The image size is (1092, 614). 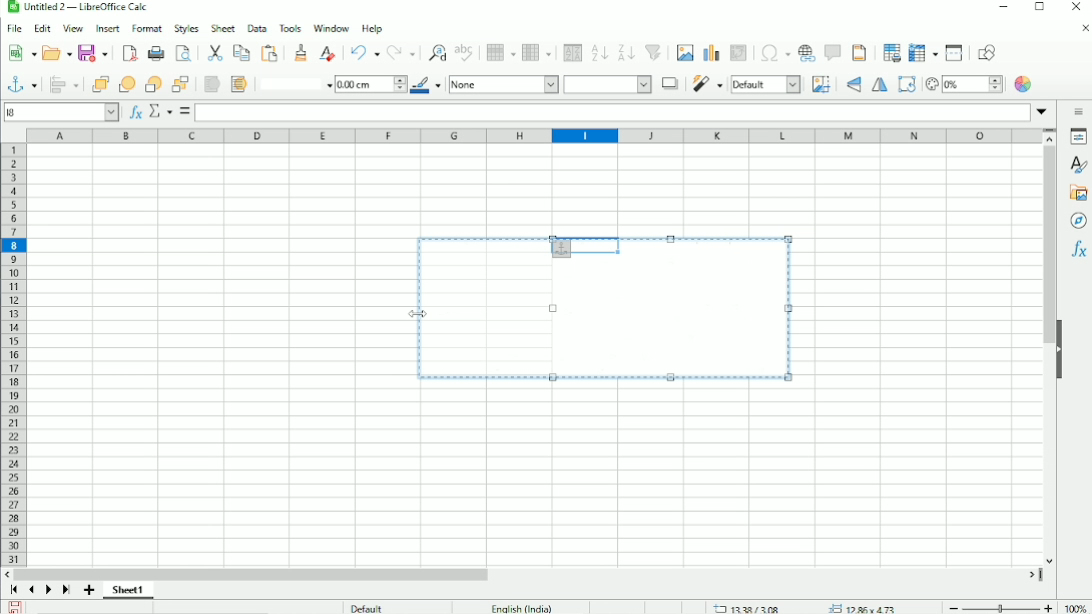 I want to click on Paste, so click(x=215, y=52).